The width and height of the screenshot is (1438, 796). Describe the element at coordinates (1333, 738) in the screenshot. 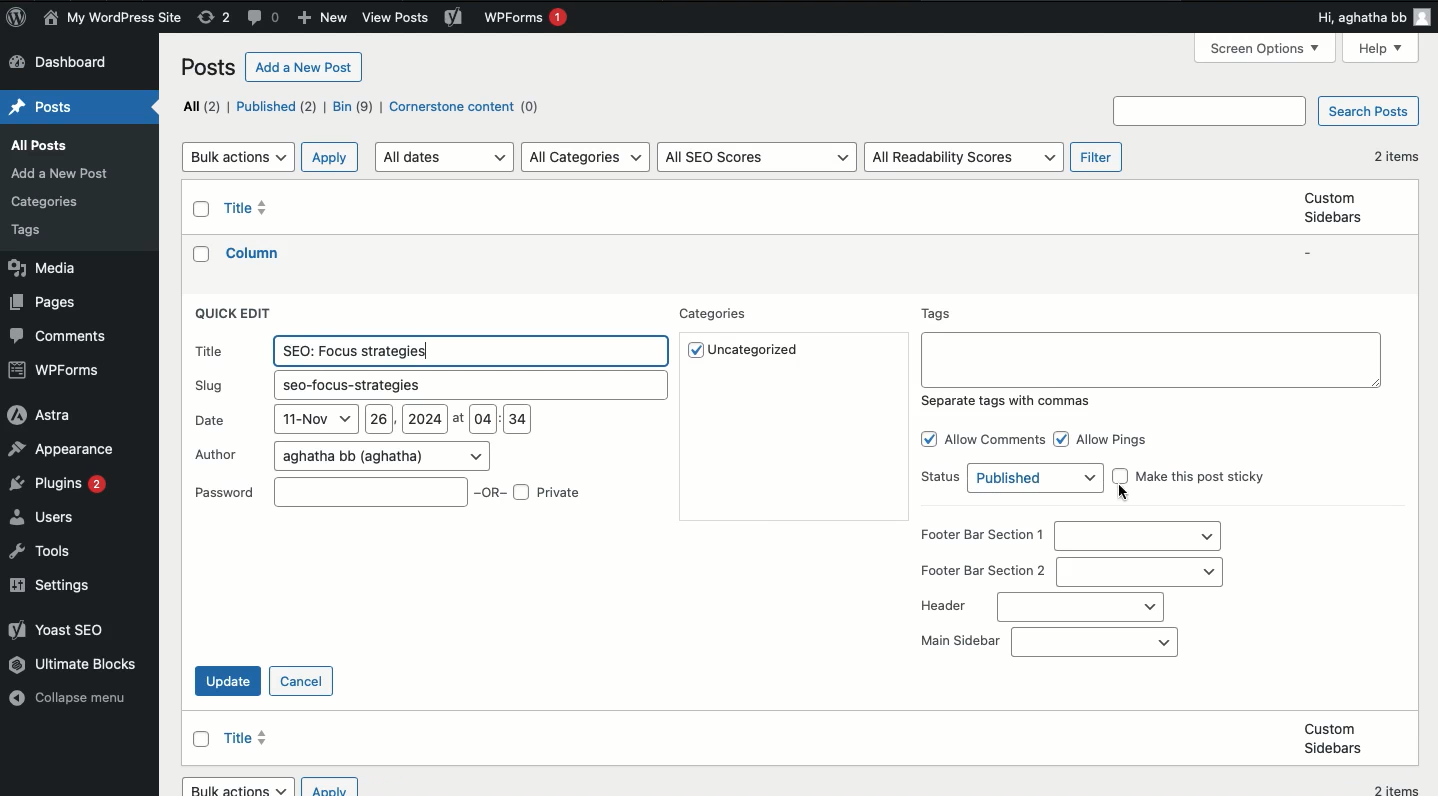

I see `Custom sidebars` at that location.